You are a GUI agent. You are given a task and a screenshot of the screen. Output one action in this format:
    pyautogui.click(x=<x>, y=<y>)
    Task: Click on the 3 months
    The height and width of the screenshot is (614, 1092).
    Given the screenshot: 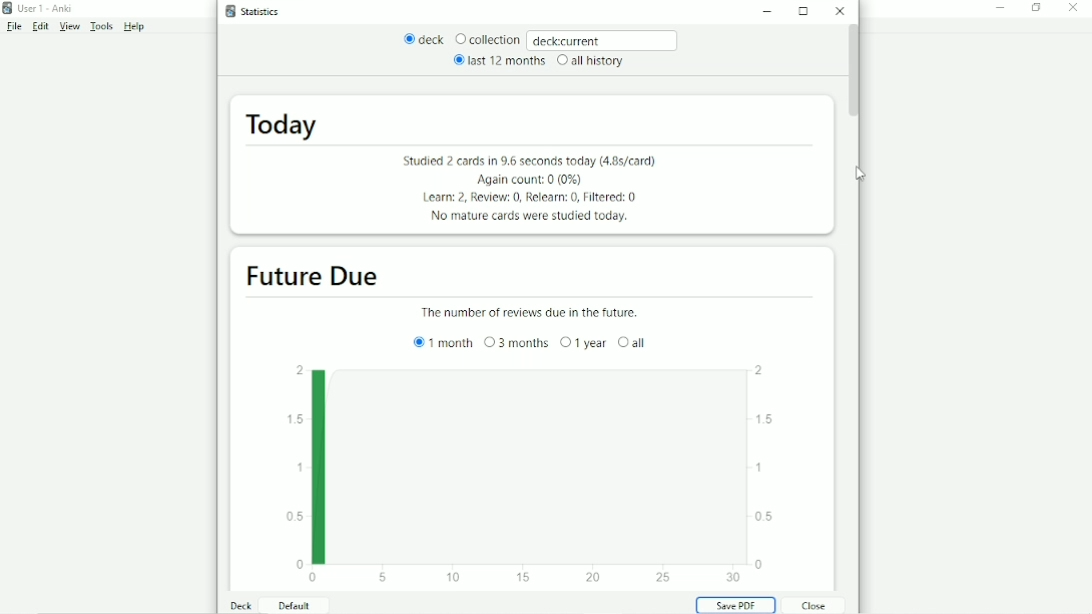 What is the action you would take?
    pyautogui.click(x=516, y=342)
    